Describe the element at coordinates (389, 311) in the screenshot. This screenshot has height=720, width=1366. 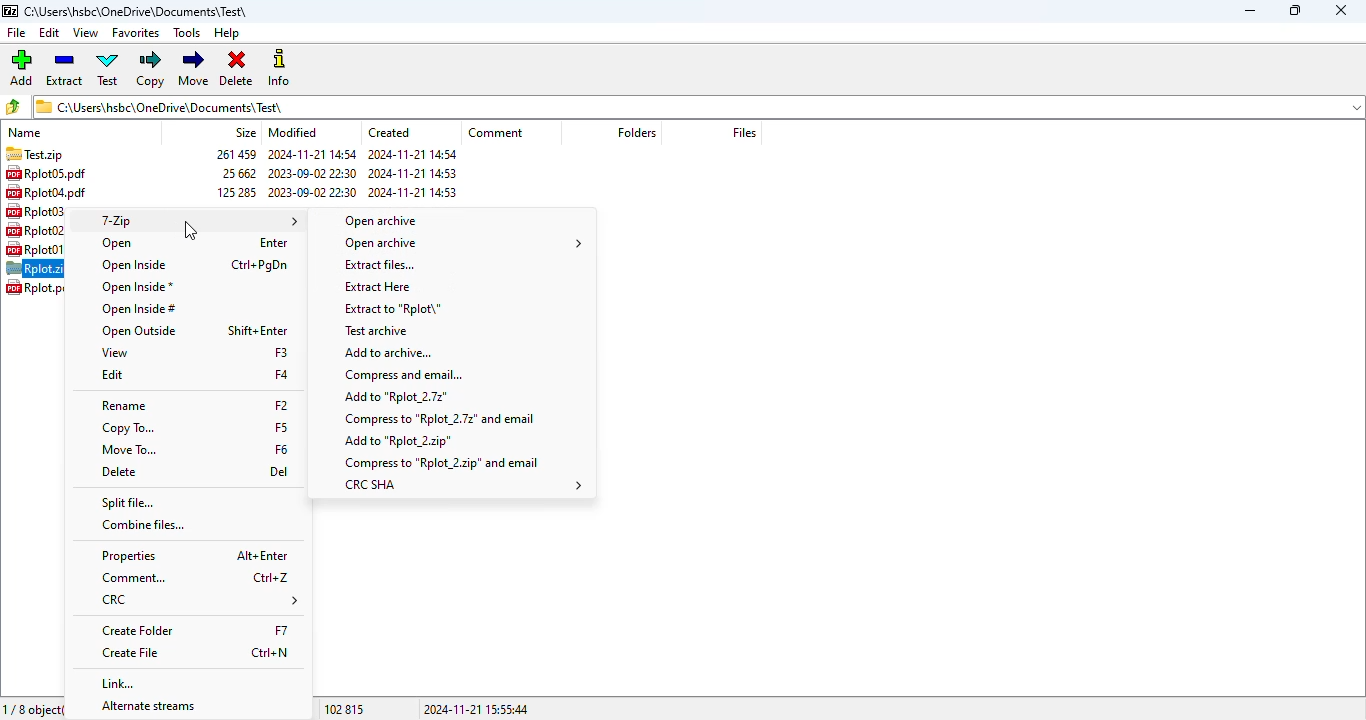
I see `extract to file` at that location.